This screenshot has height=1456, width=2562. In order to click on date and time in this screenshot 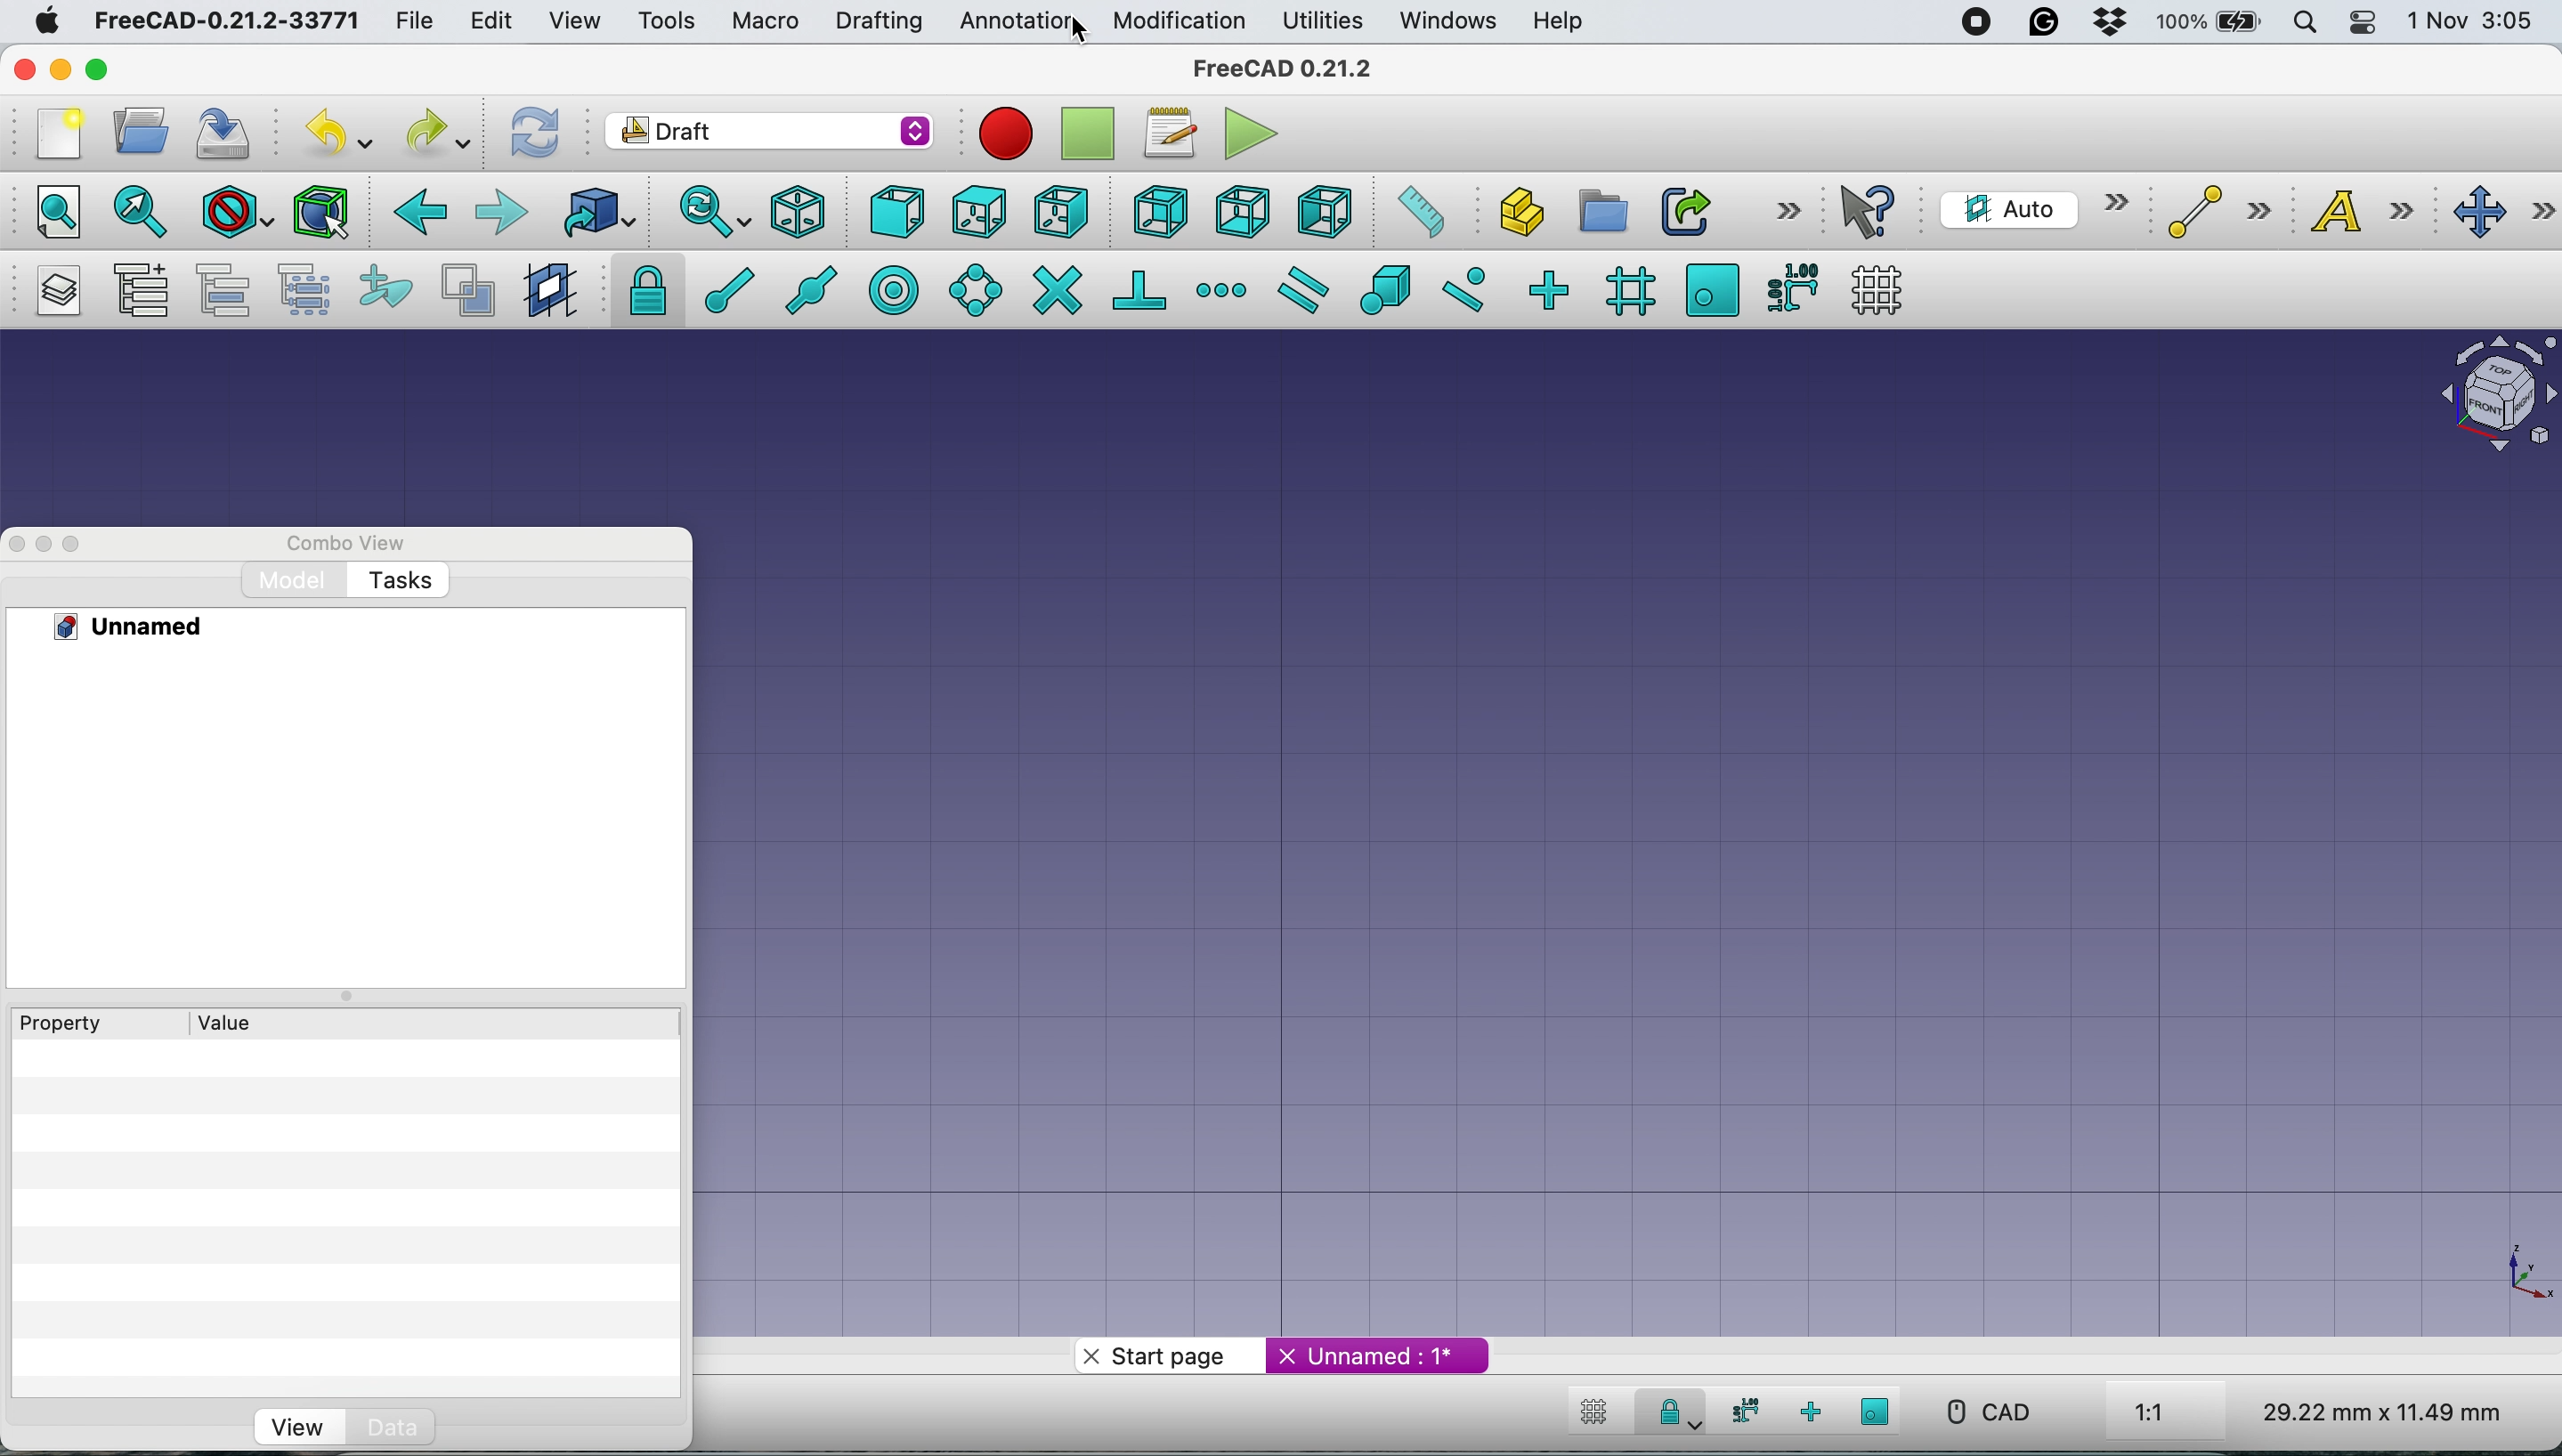, I will do `click(2478, 19)`.